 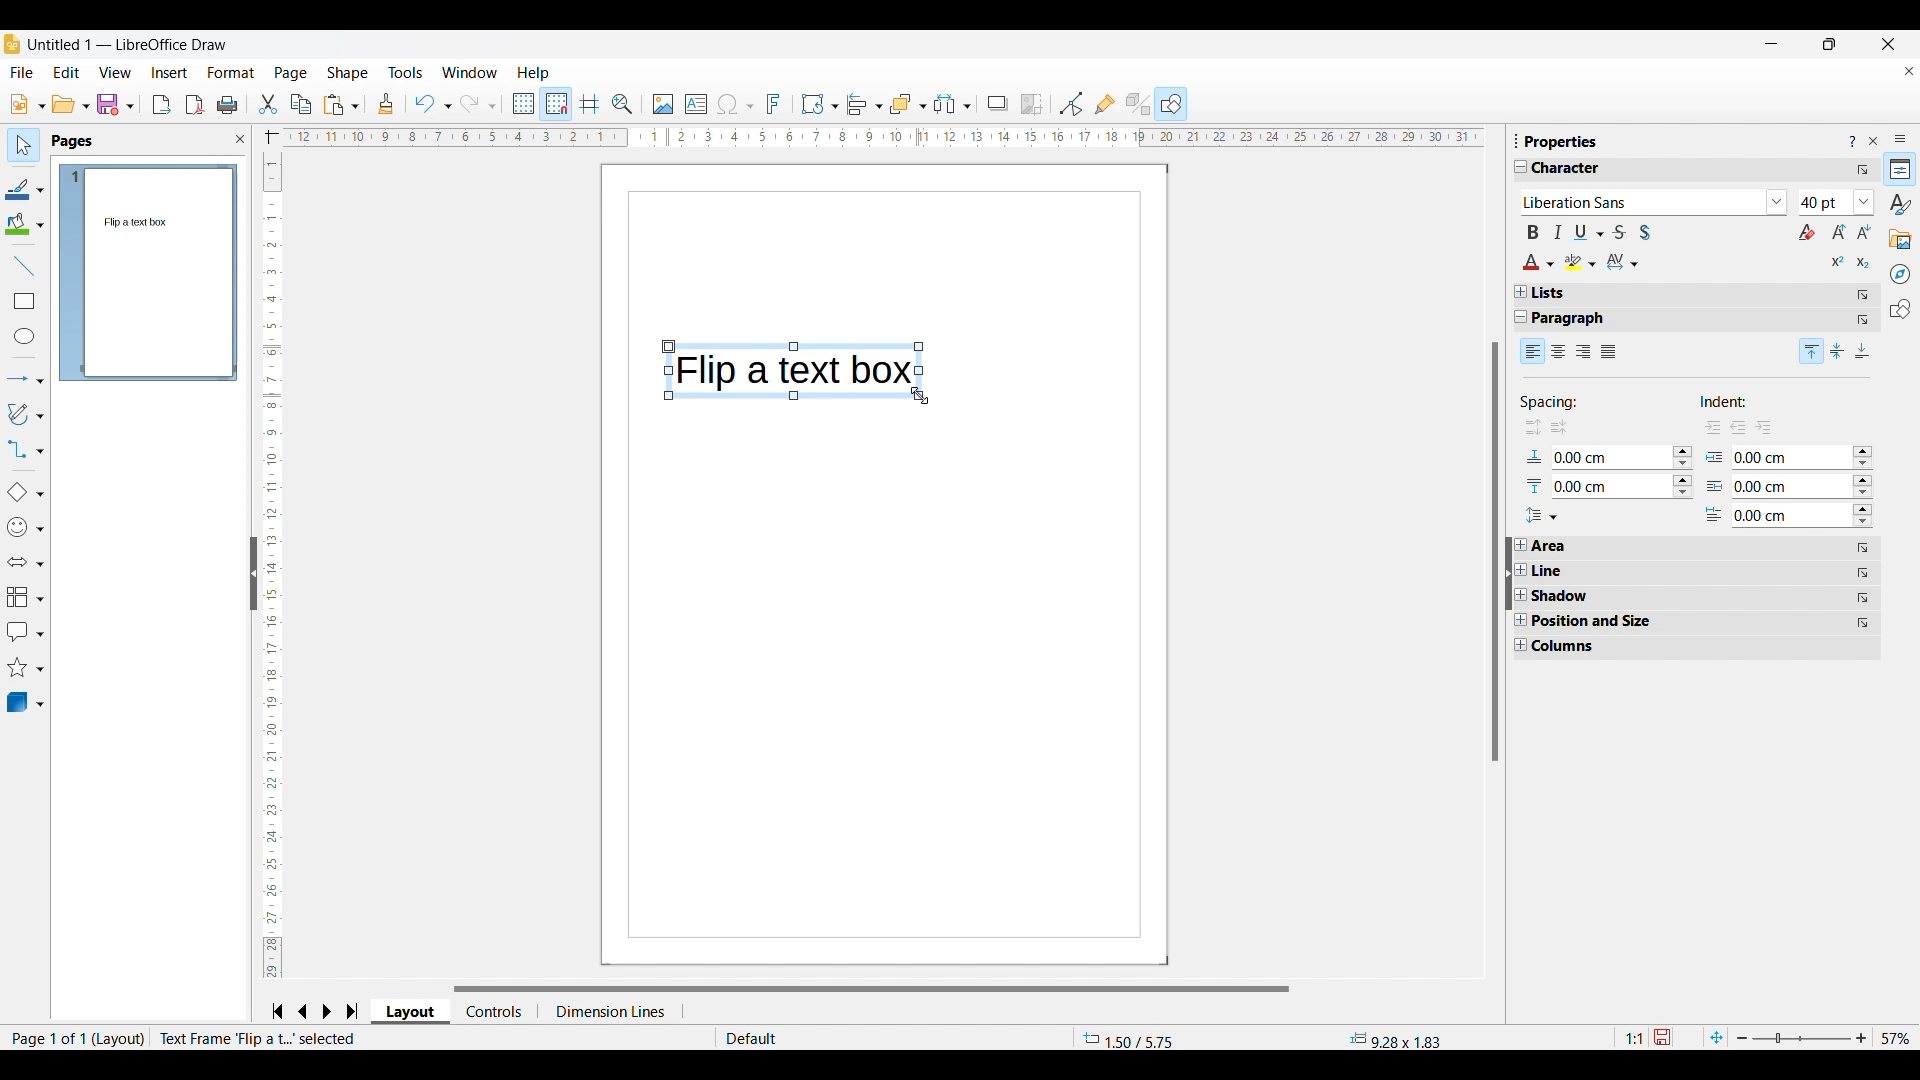 What do you see at coordinates (1864, 231) in the screenshot?
I see `Decrease font size` at bounding box center [1864, 231].